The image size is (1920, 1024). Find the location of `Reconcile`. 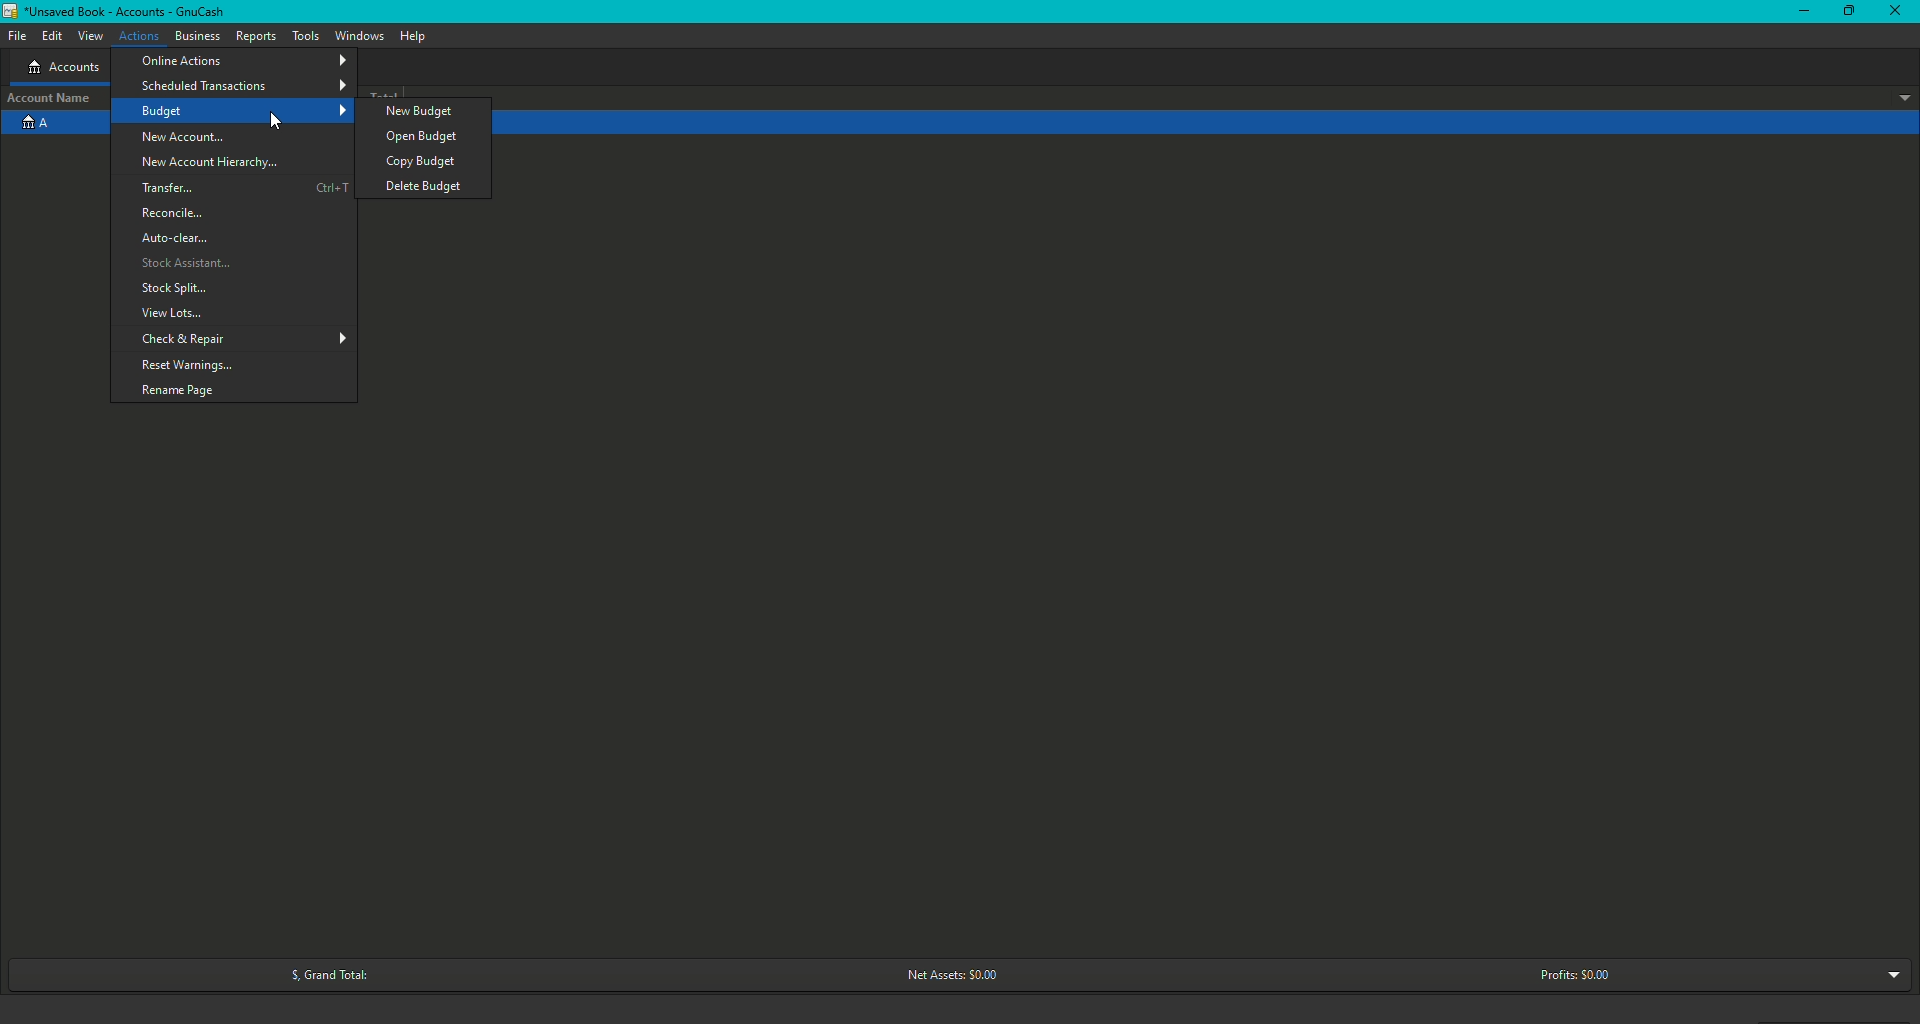

Reconcile is located at coordinates (171, 215).